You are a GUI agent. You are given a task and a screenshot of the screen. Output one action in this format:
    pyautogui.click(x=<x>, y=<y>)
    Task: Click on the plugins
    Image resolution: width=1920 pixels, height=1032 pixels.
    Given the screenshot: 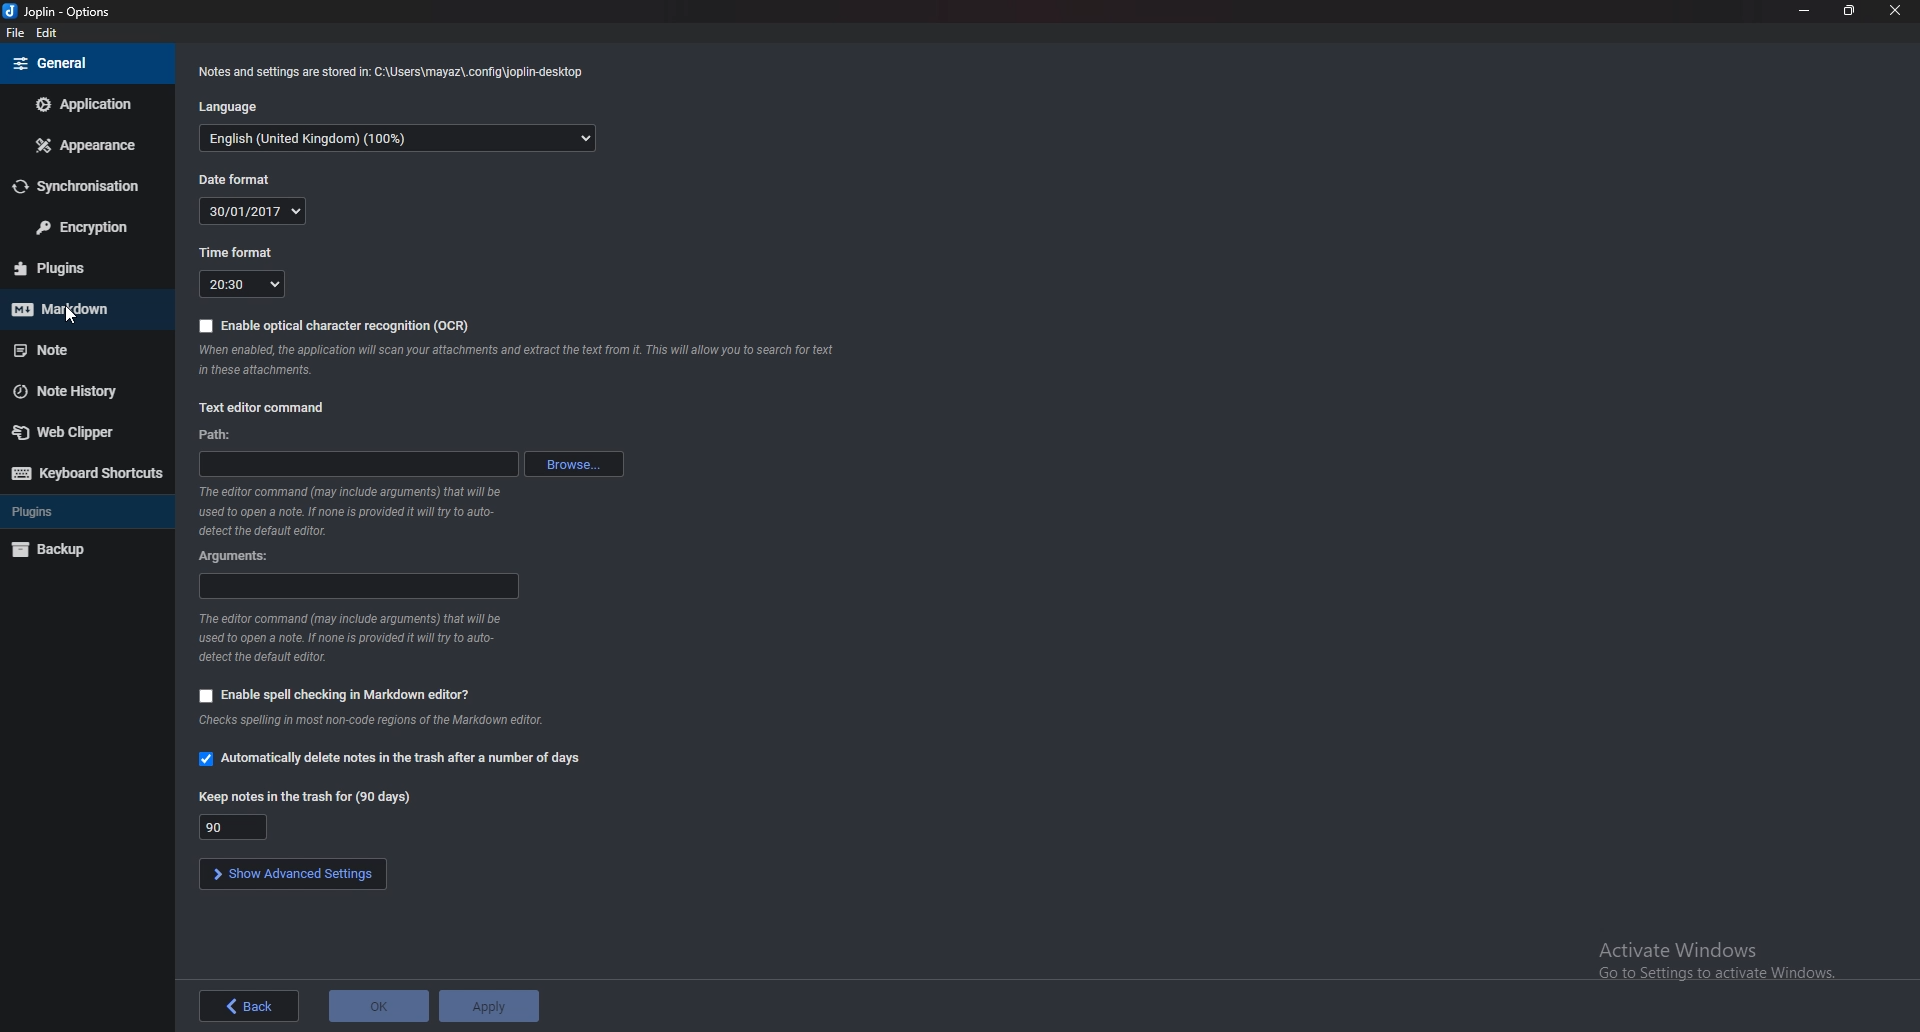 What is the action you would take?
    pyautogui.click(x=87, y=510)
    